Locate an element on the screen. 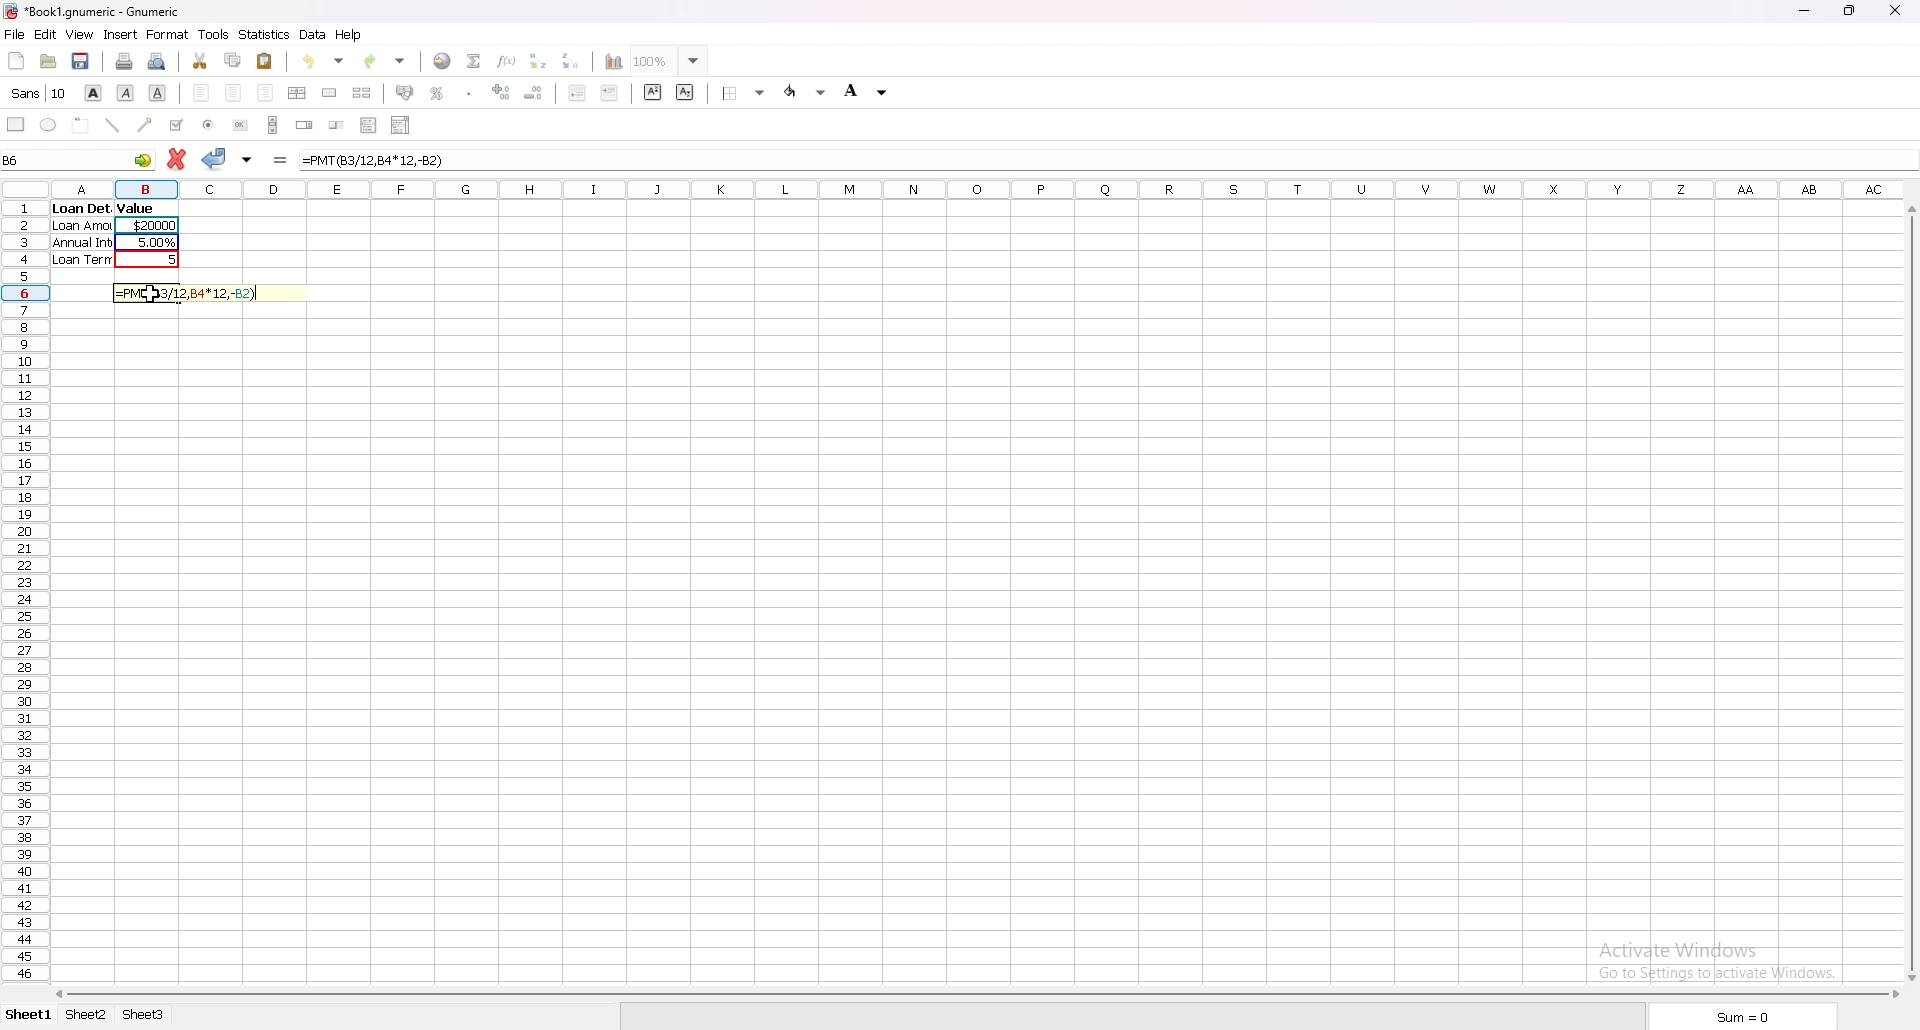  centre is located at coordinates (233, 93).